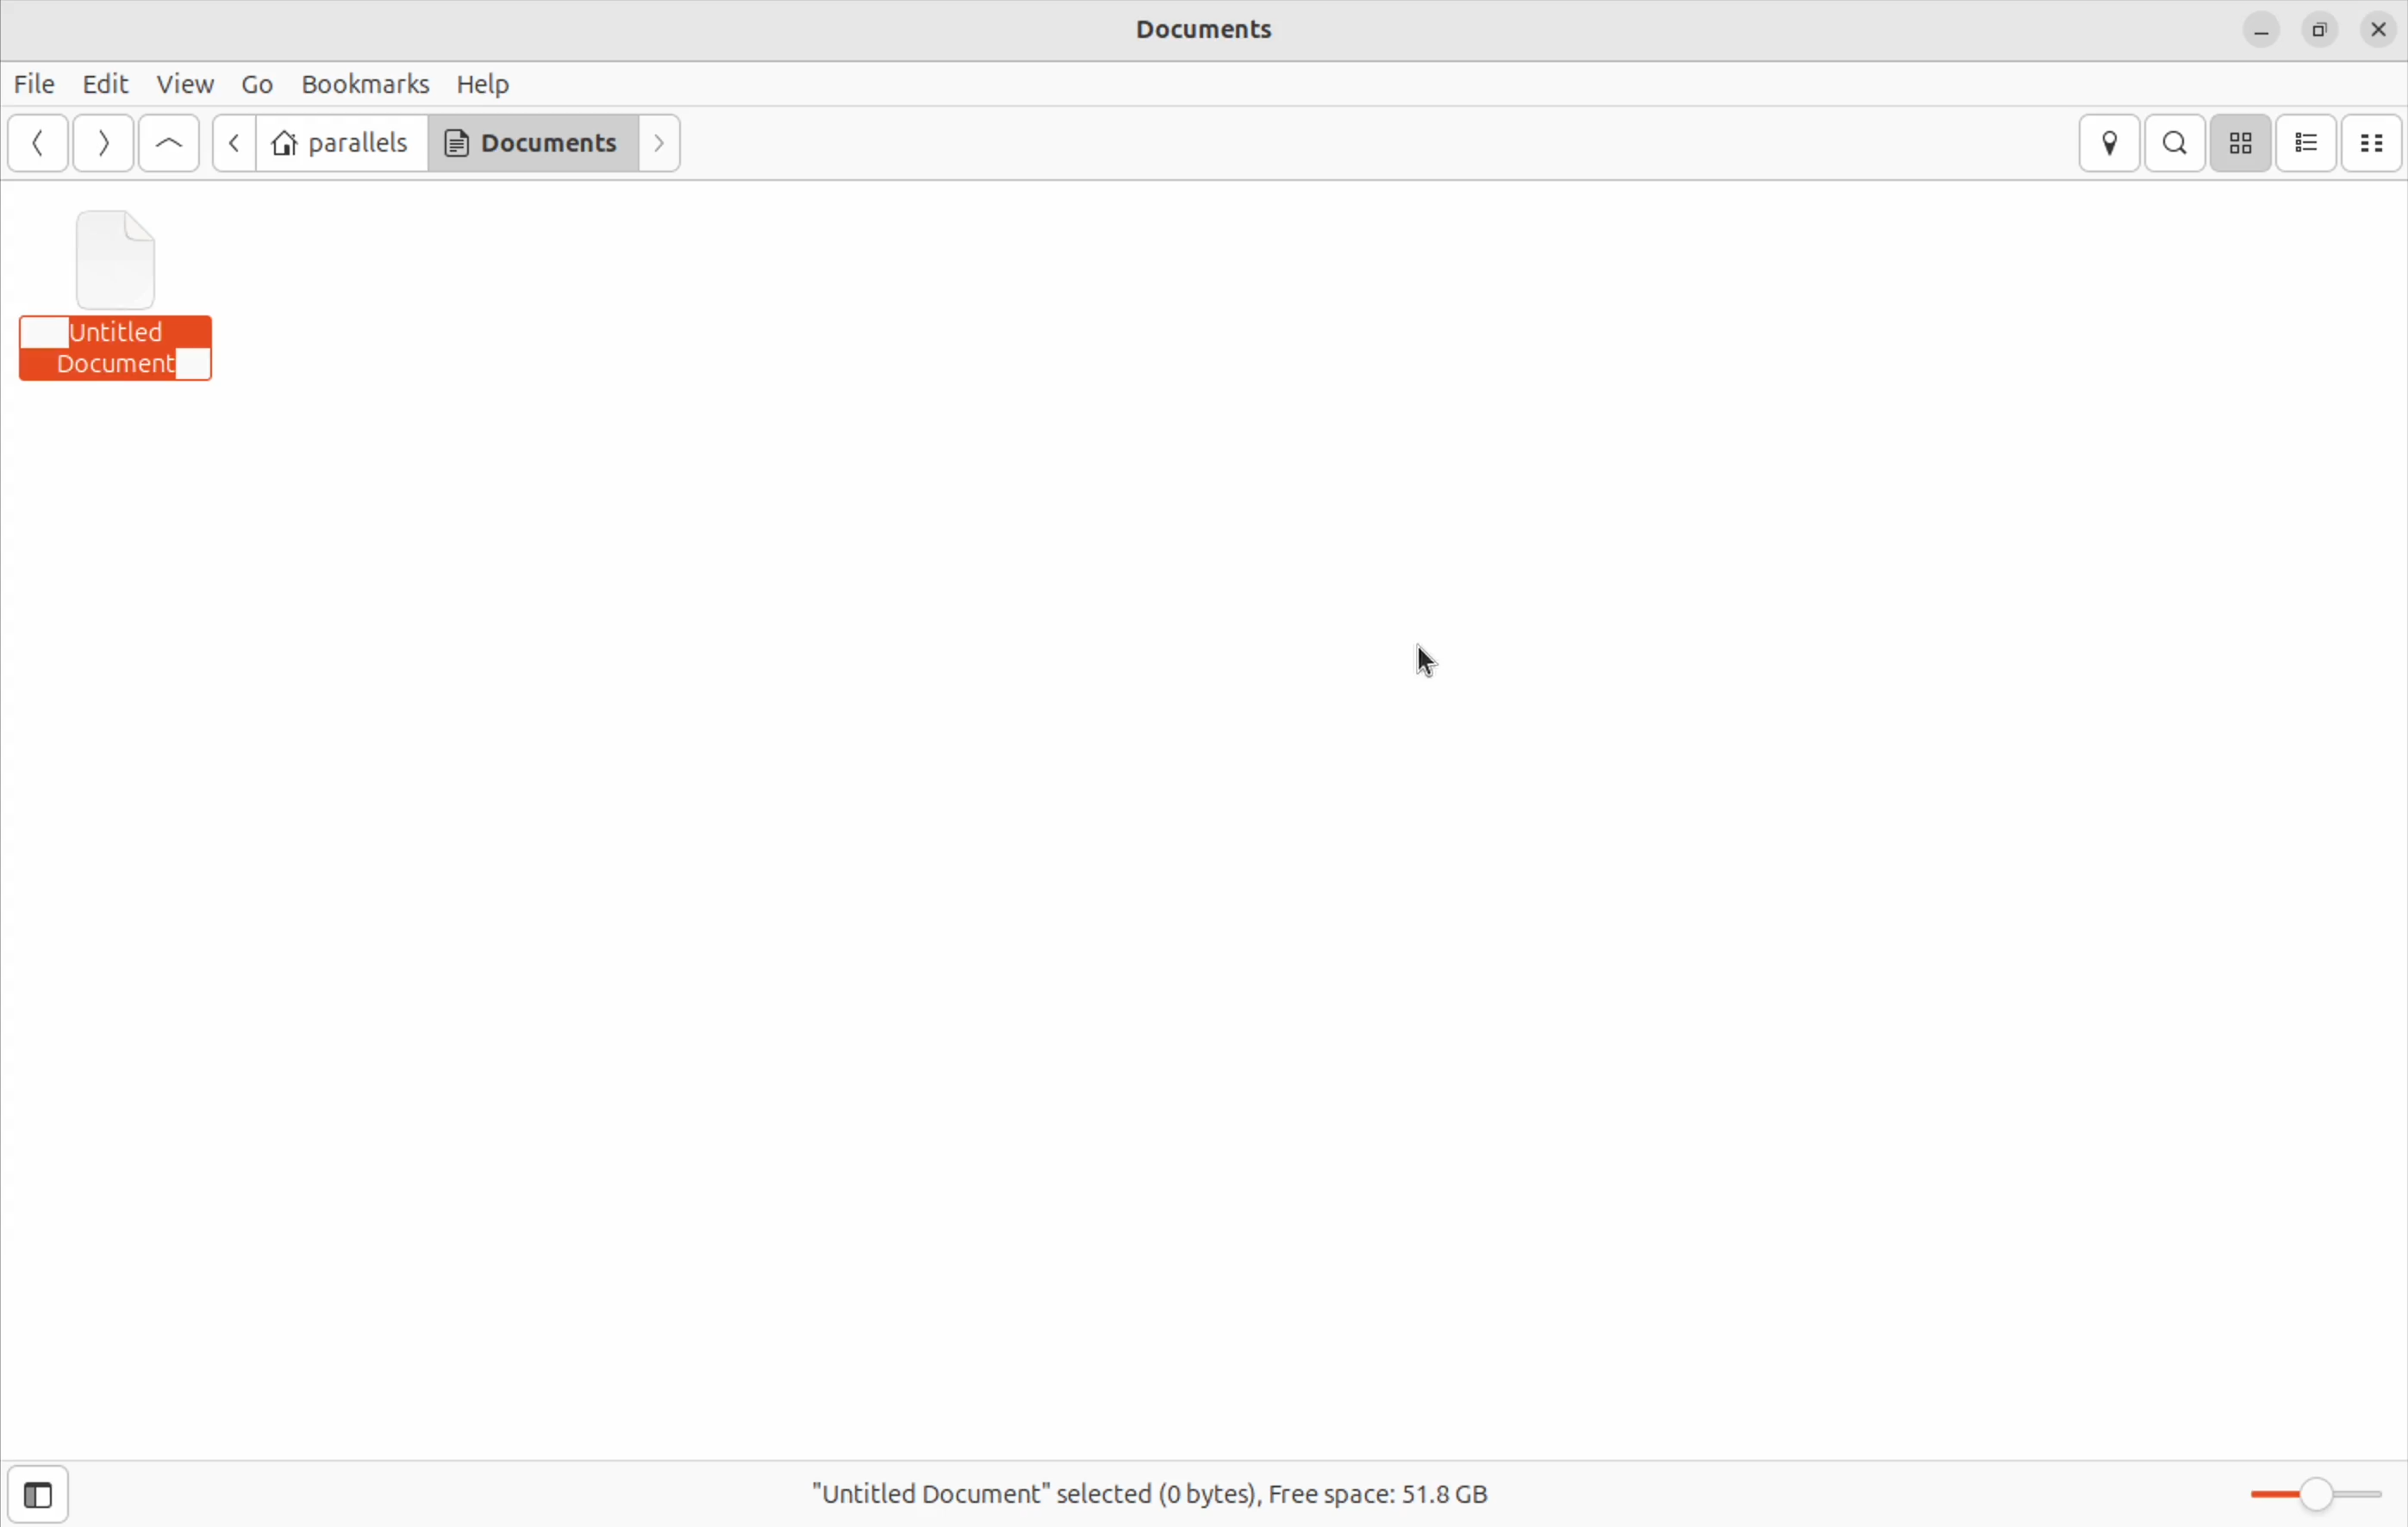 The image size is (2408, 1527). What do you see at coordinates (1232, 33) in the screenshot?
I see `Documents` at bounding box center [1232, 33].